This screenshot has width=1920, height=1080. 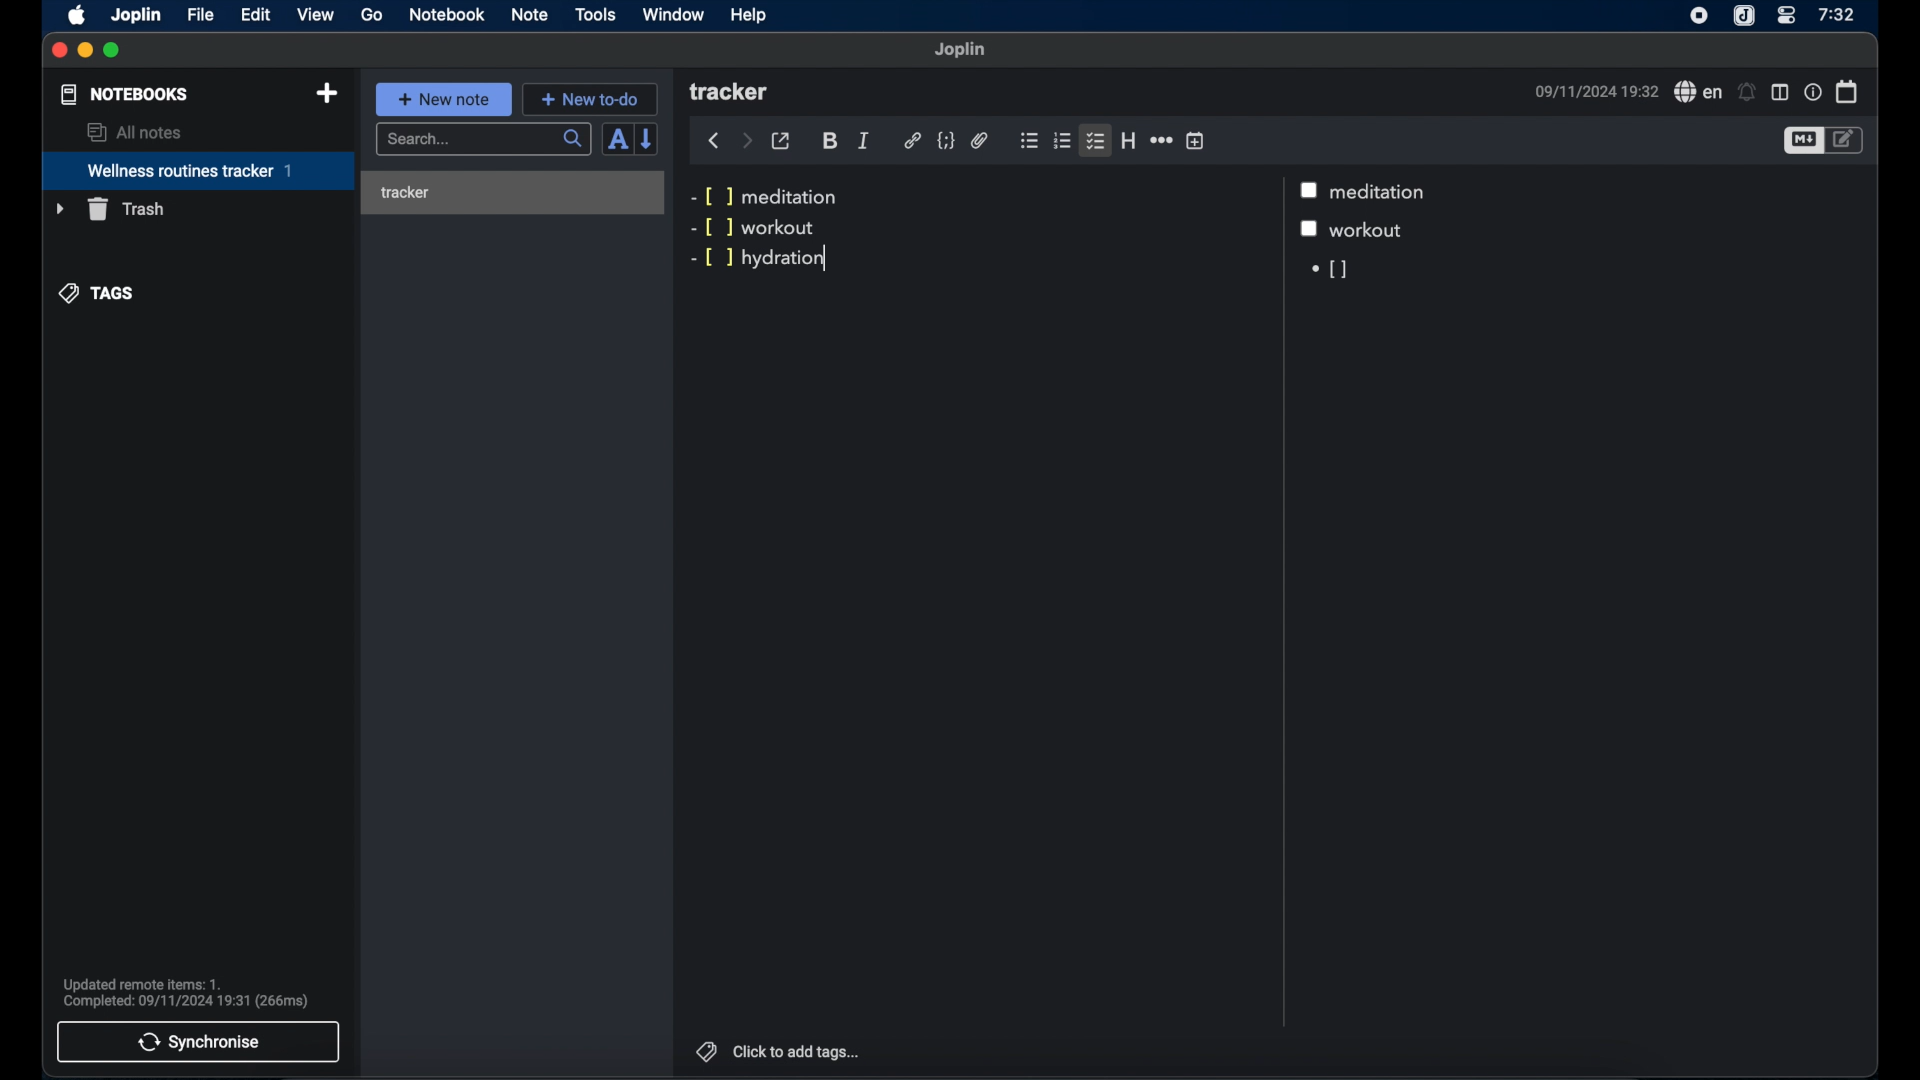 What do you see at coordinates (530, 16) in the screenshot?
I see `note` at bounding box center [530, 16].